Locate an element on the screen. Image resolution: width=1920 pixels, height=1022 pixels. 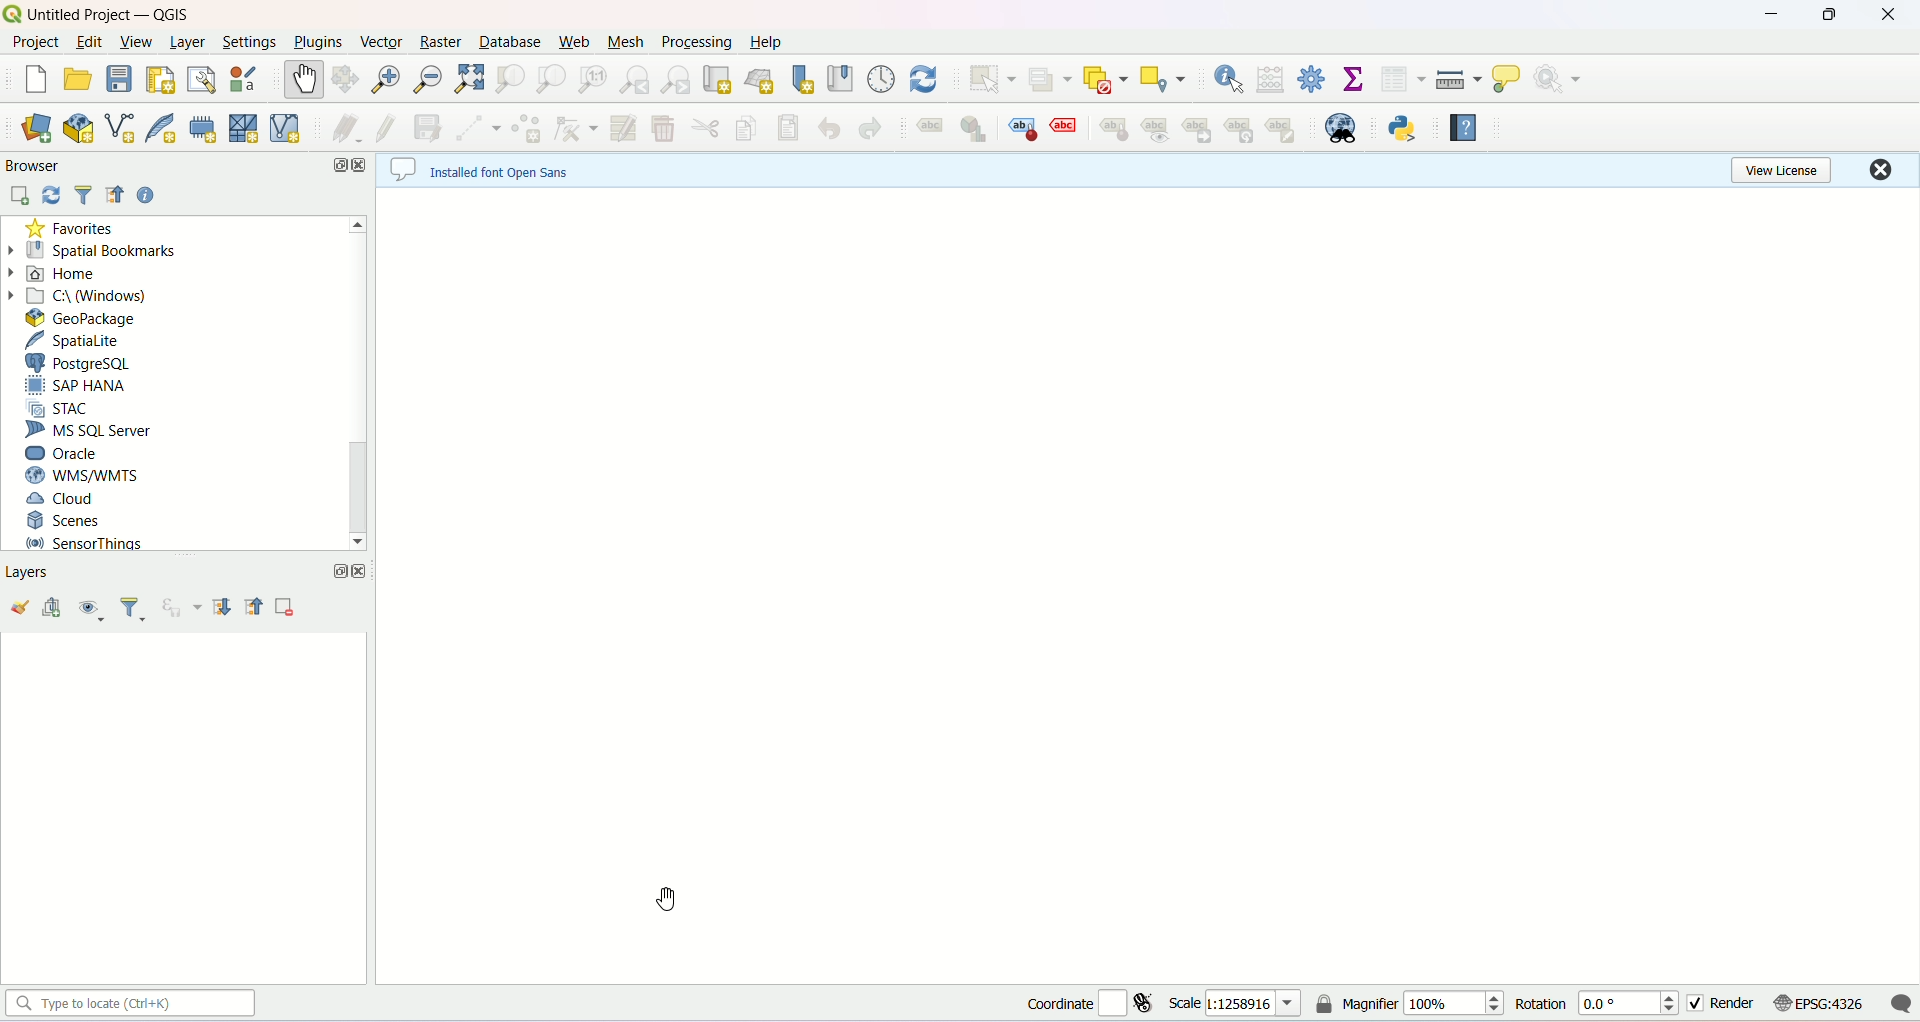
view license is located at coordinates (1791, 172).